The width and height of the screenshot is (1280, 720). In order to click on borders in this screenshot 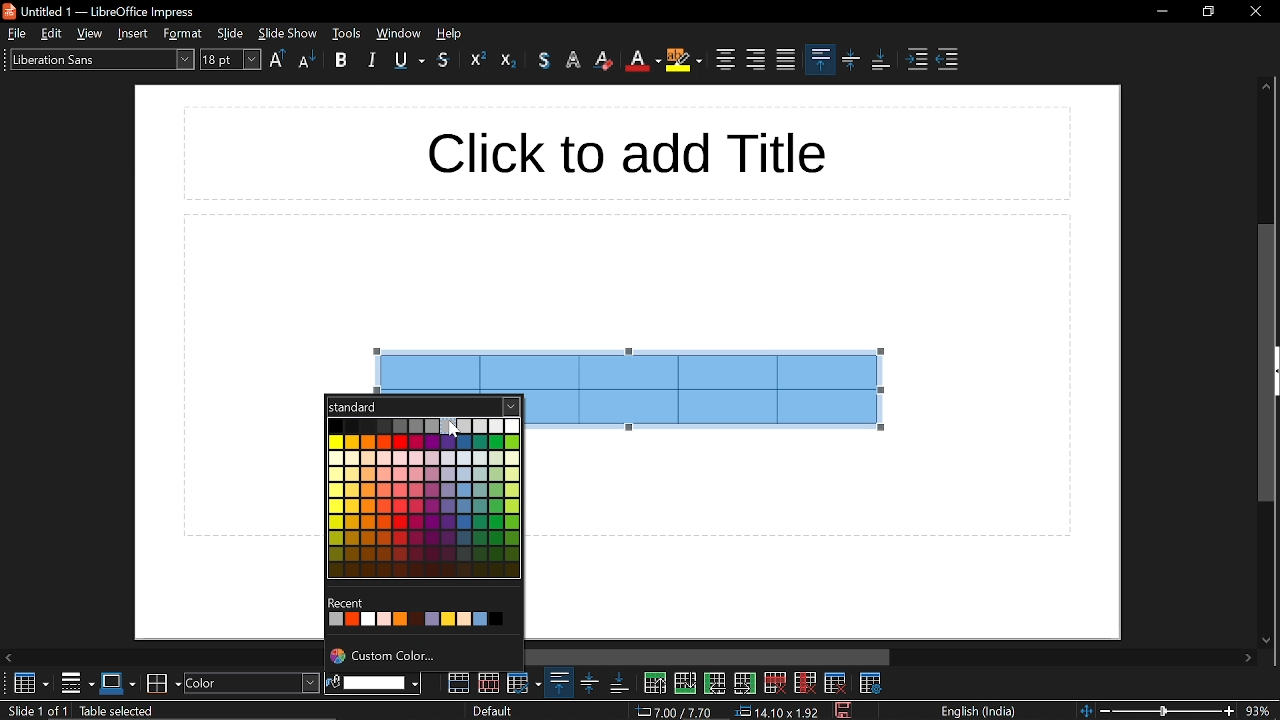, I will do `click(78, 683)`.